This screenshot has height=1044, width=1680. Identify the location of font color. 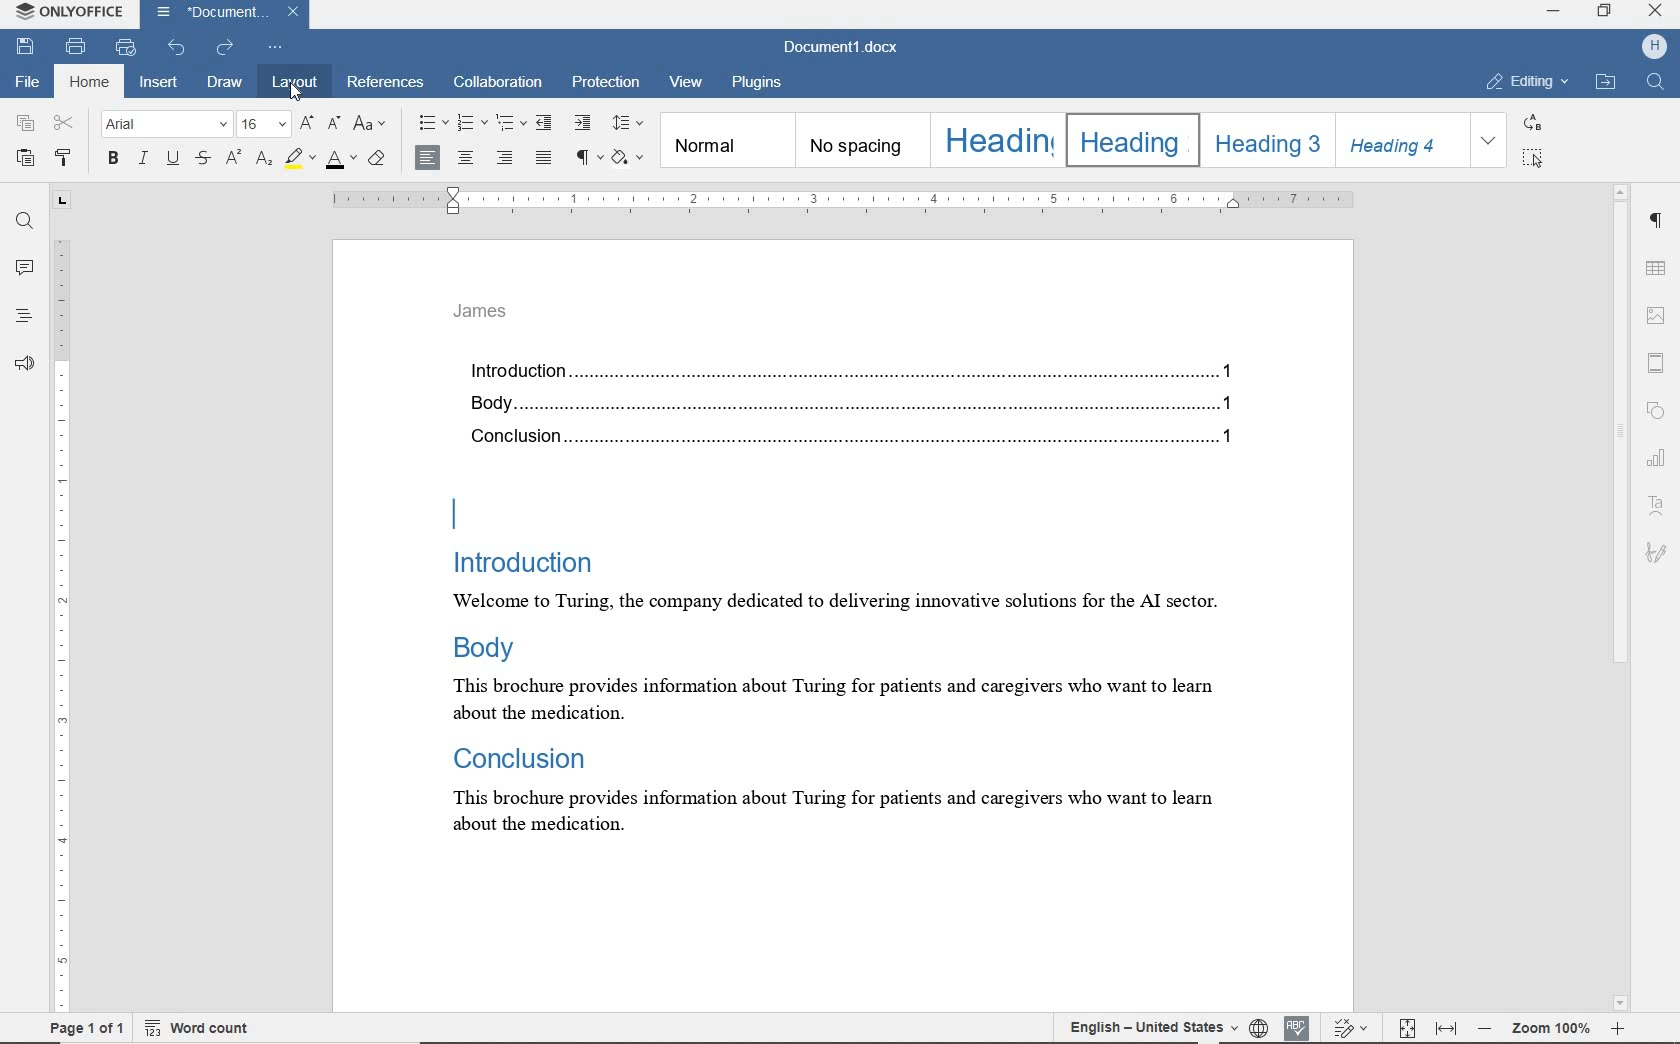
(343, 159).